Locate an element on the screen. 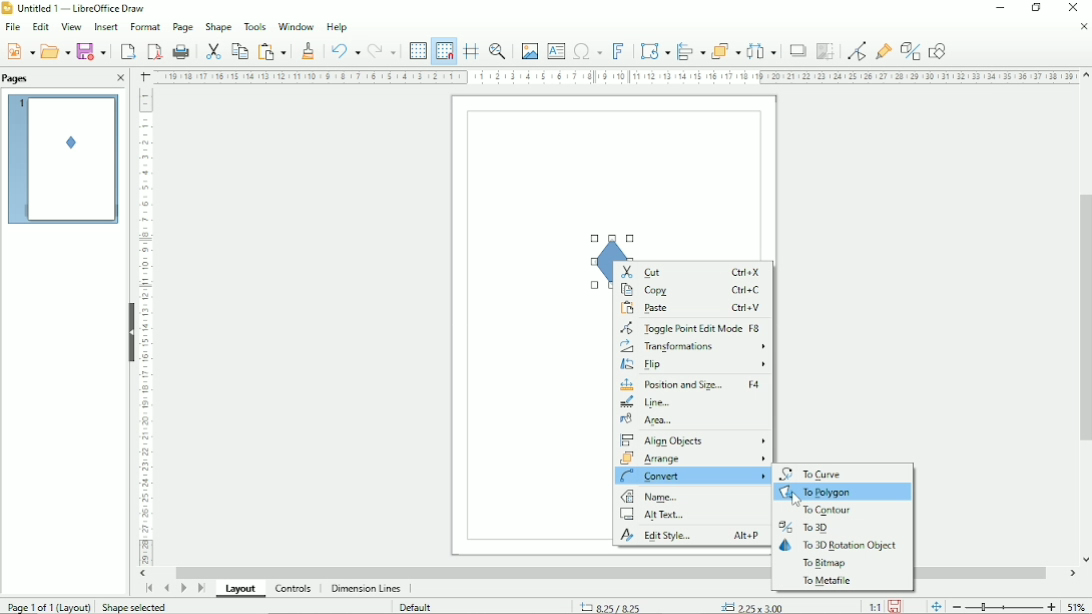 The width and height of the screenshot is (1092, 614). Page 1 of 1 (Layout) is located at coordinates (47, 605).